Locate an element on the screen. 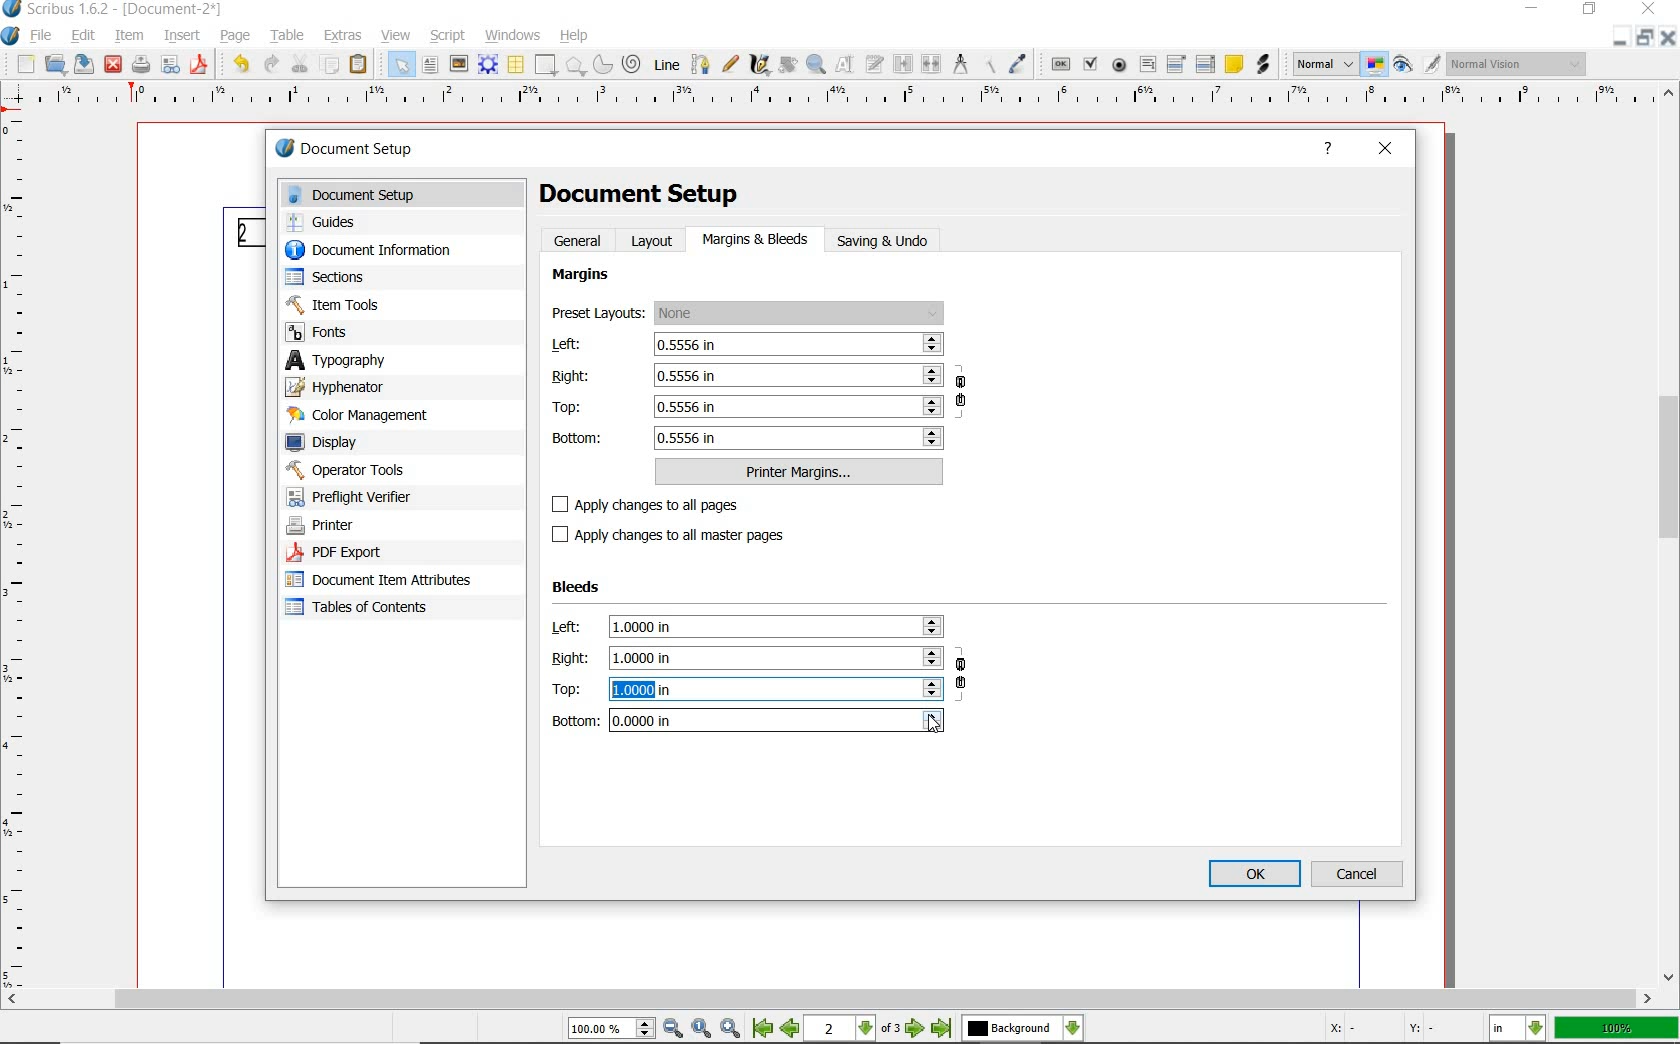 This screenshot has height=1044, width=1680. margins & bleeds is located at coordinates (756, 241).